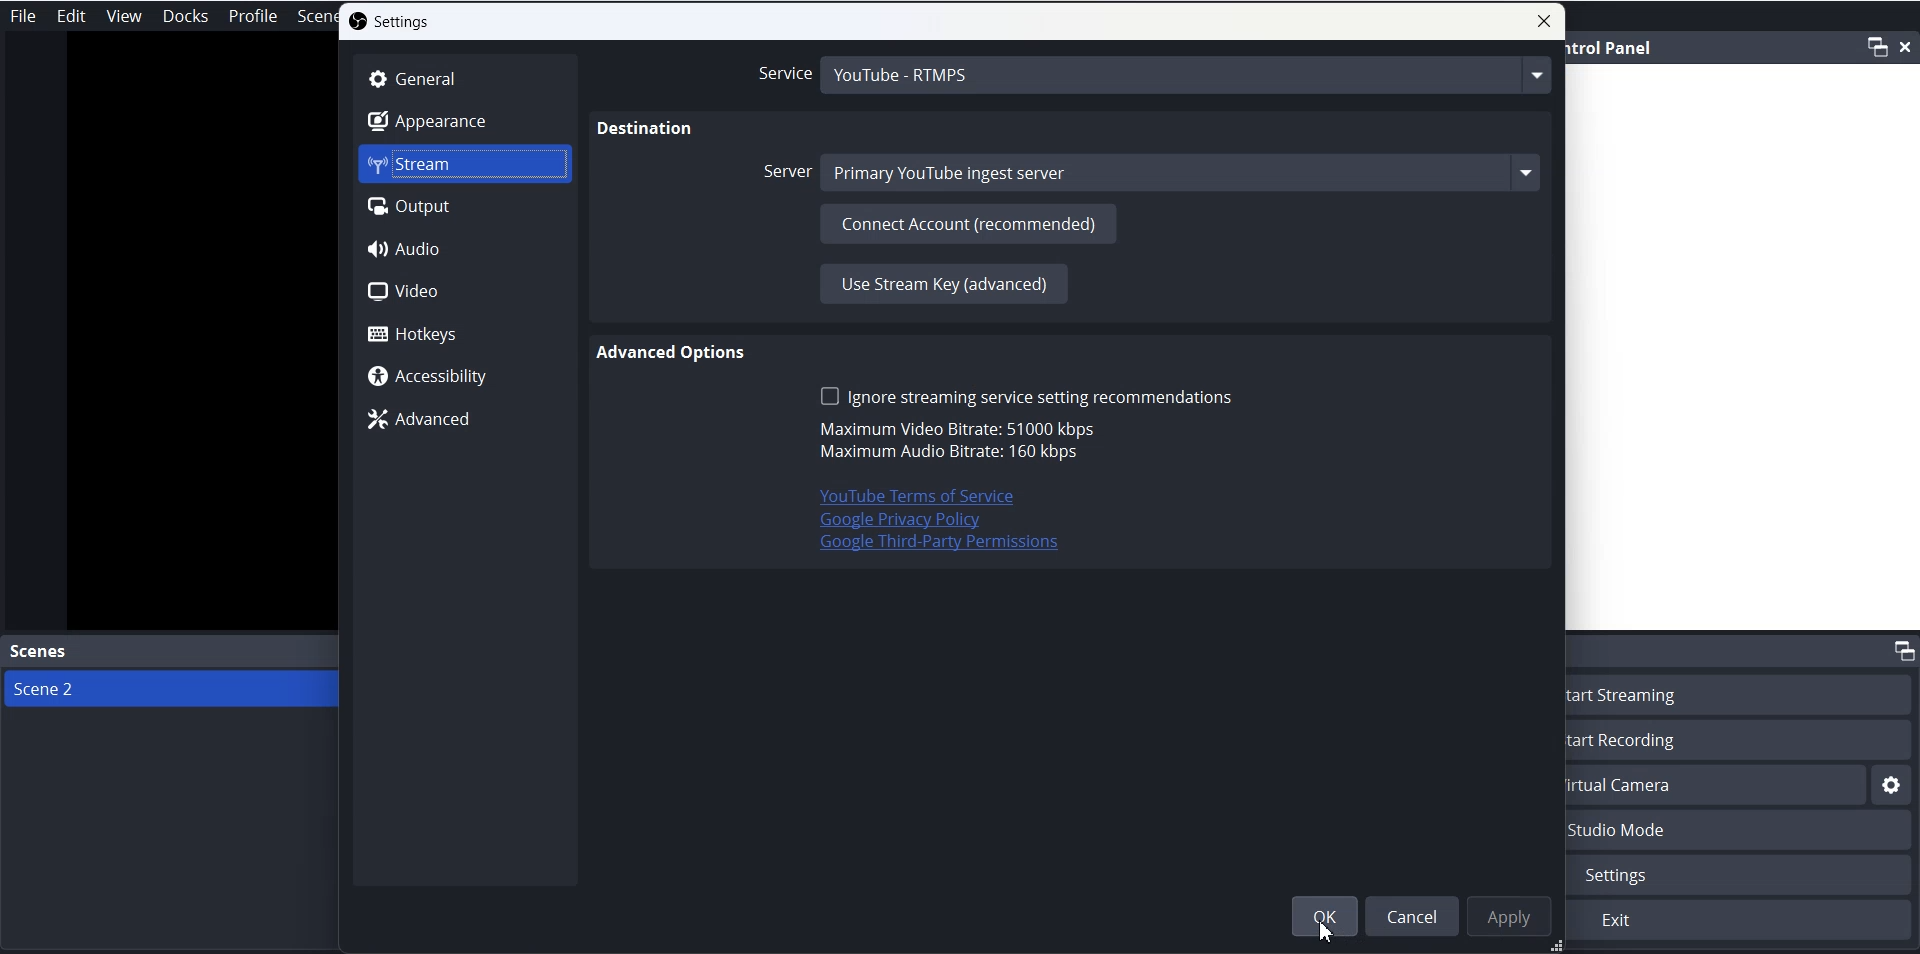 This screenshot has width=1920, height=954. What do you see at coordinates (465, 206) in the screenshot?
I see `Output` at bounding box center [465, 206].